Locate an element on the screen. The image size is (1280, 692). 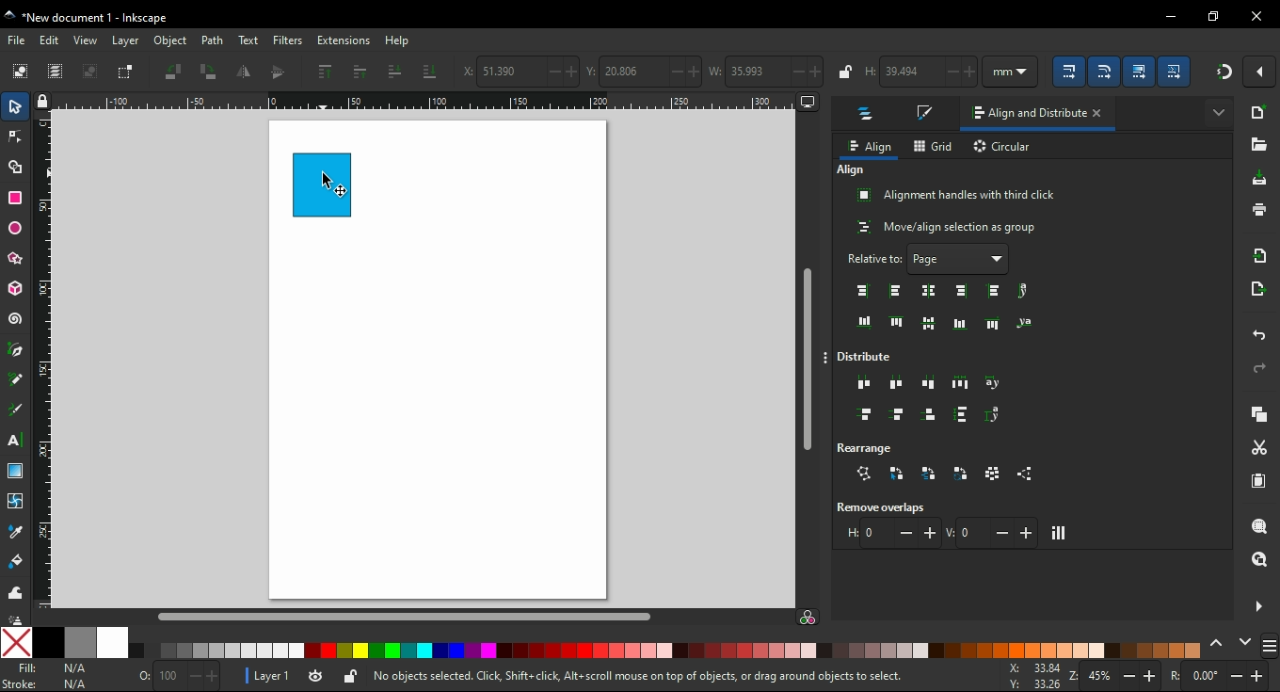
raise is located at coordinates (361, 72).